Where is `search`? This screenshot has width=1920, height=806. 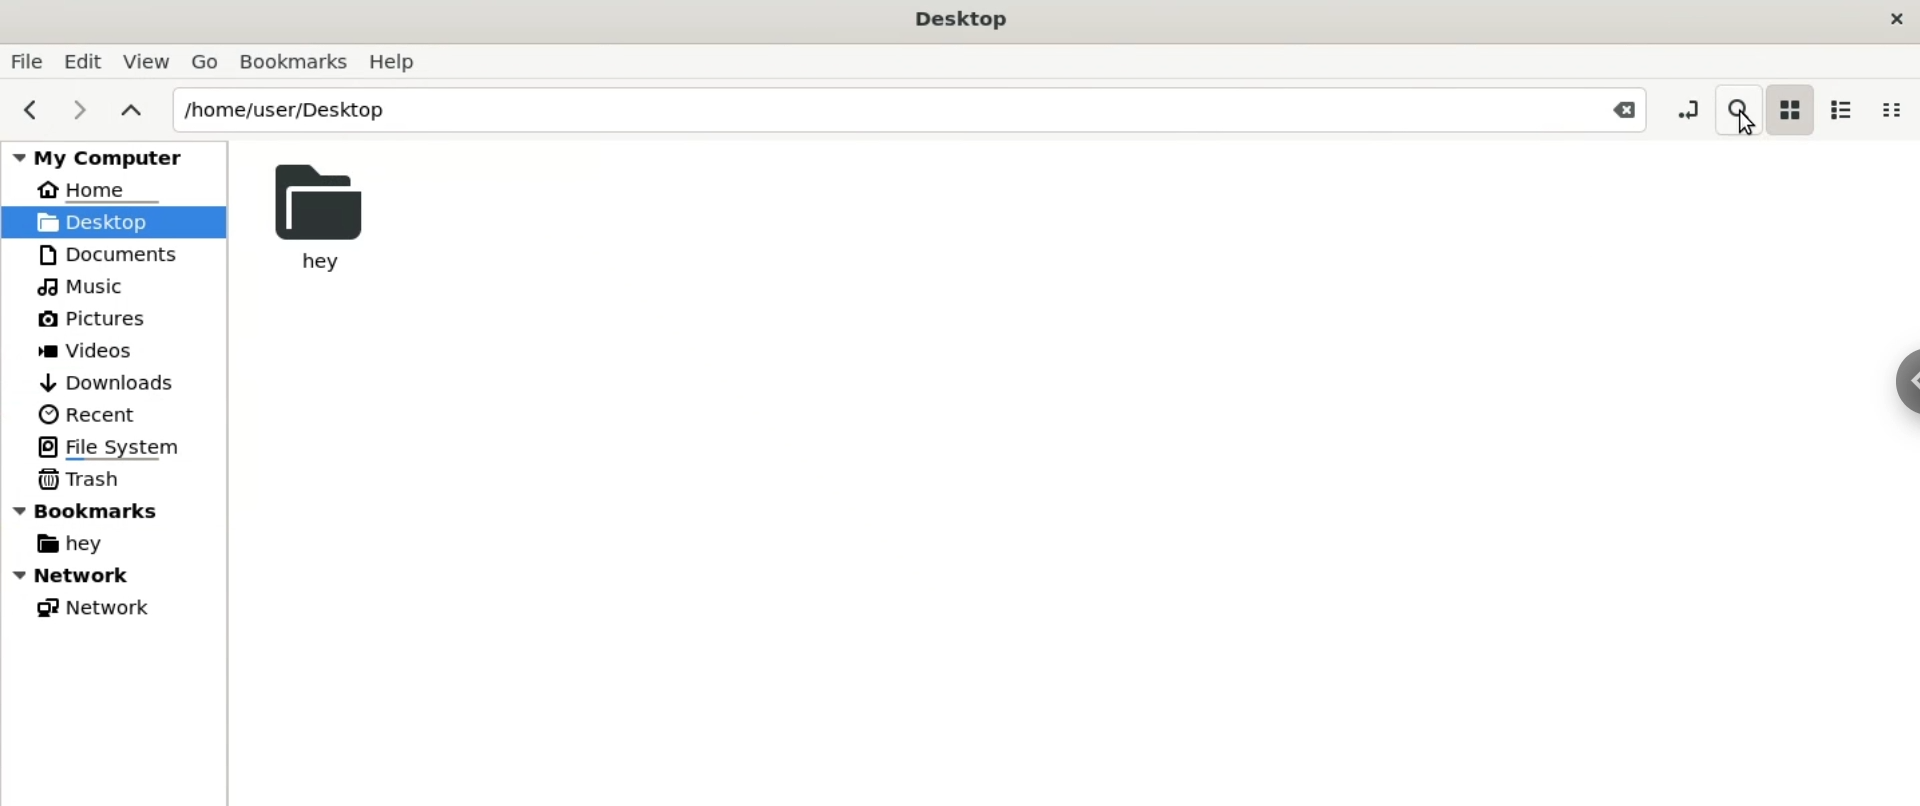 search is located at coordinates (1736, 108).